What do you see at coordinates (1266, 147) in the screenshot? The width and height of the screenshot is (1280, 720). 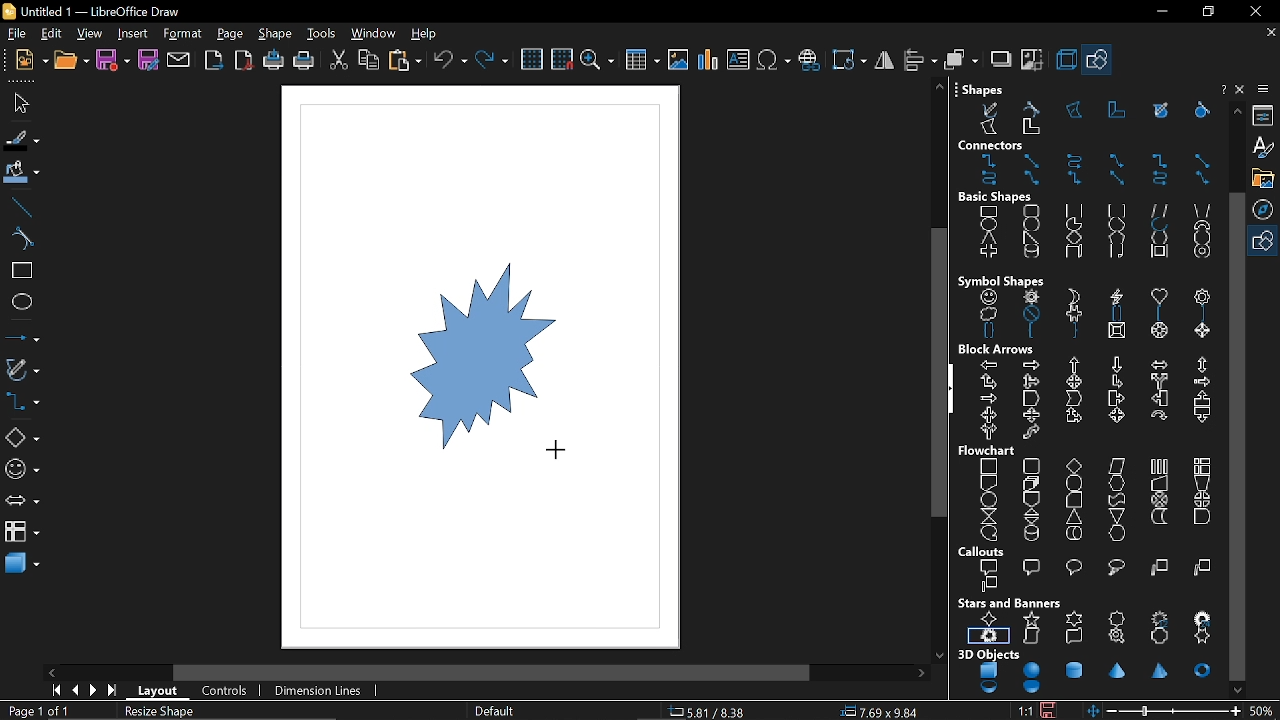 I see `styles ` at bounding box center [1266, 147].